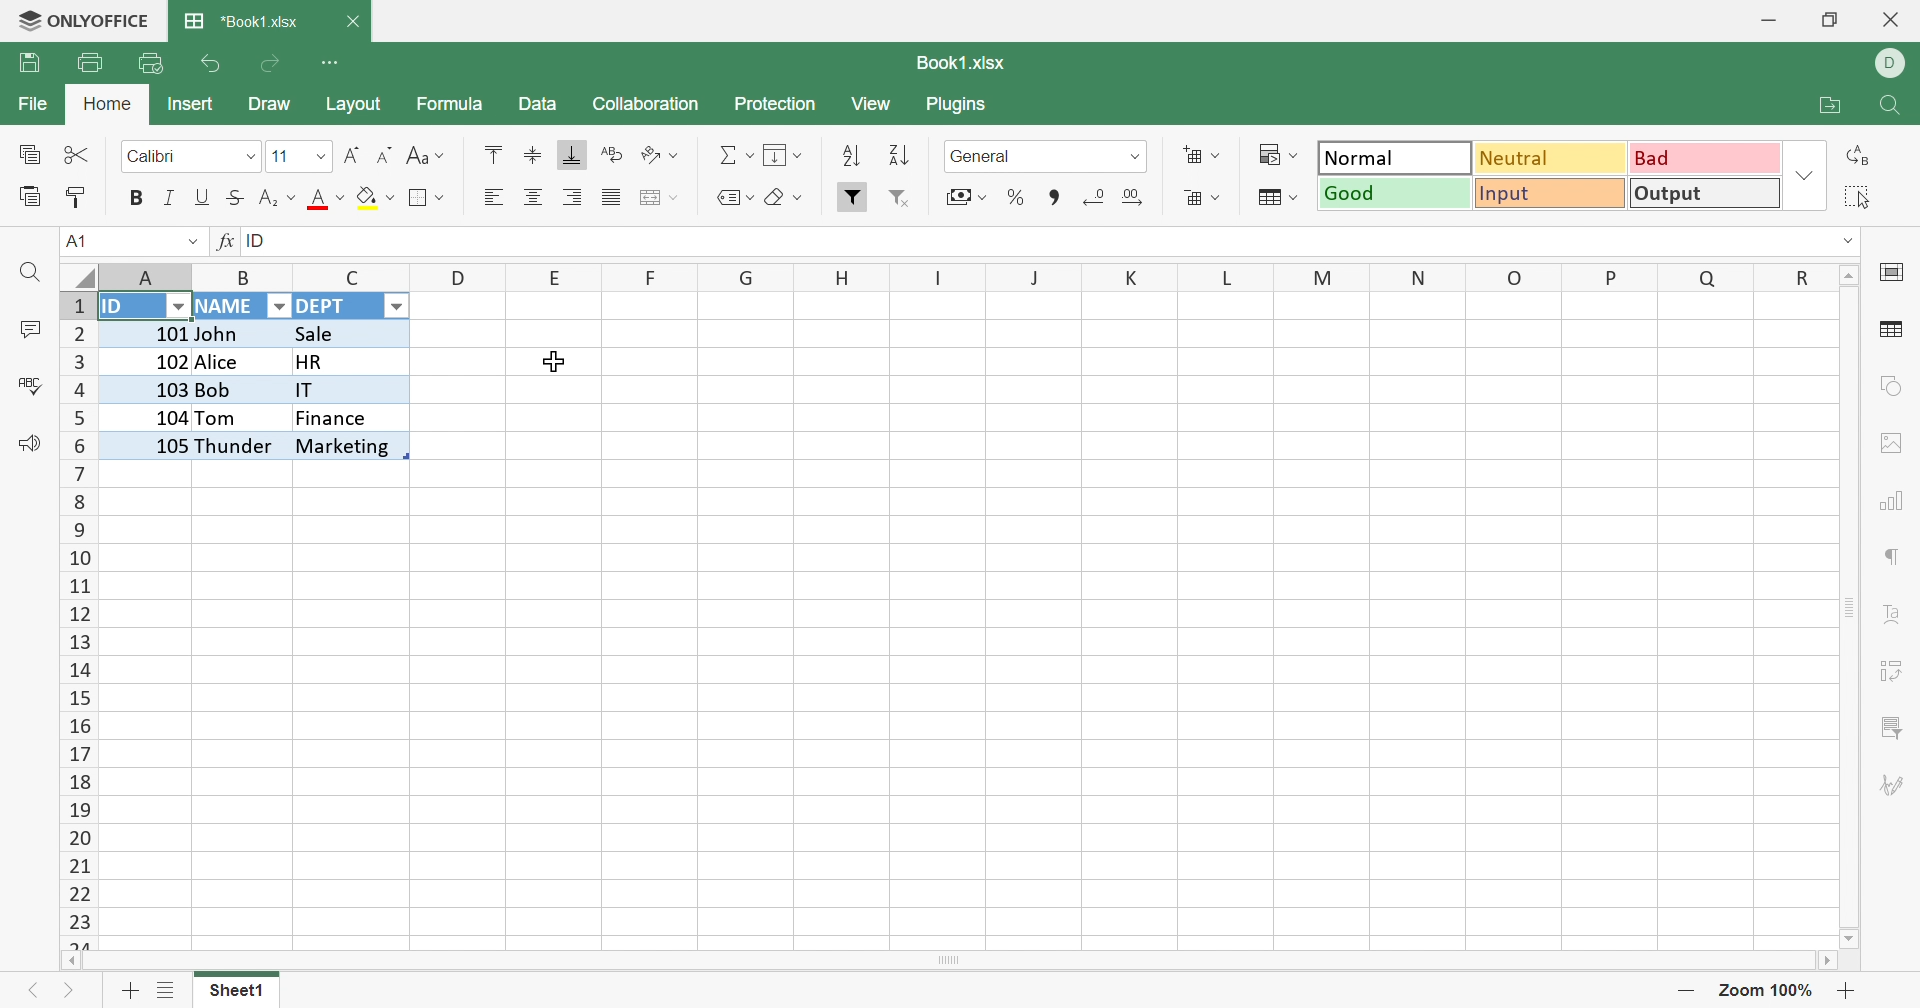 The image size is (1920, 1008). What do you see at coordinates (951, 960) in the screenshot?
I see `Scroll Bar` at bounding box center [951, 960].